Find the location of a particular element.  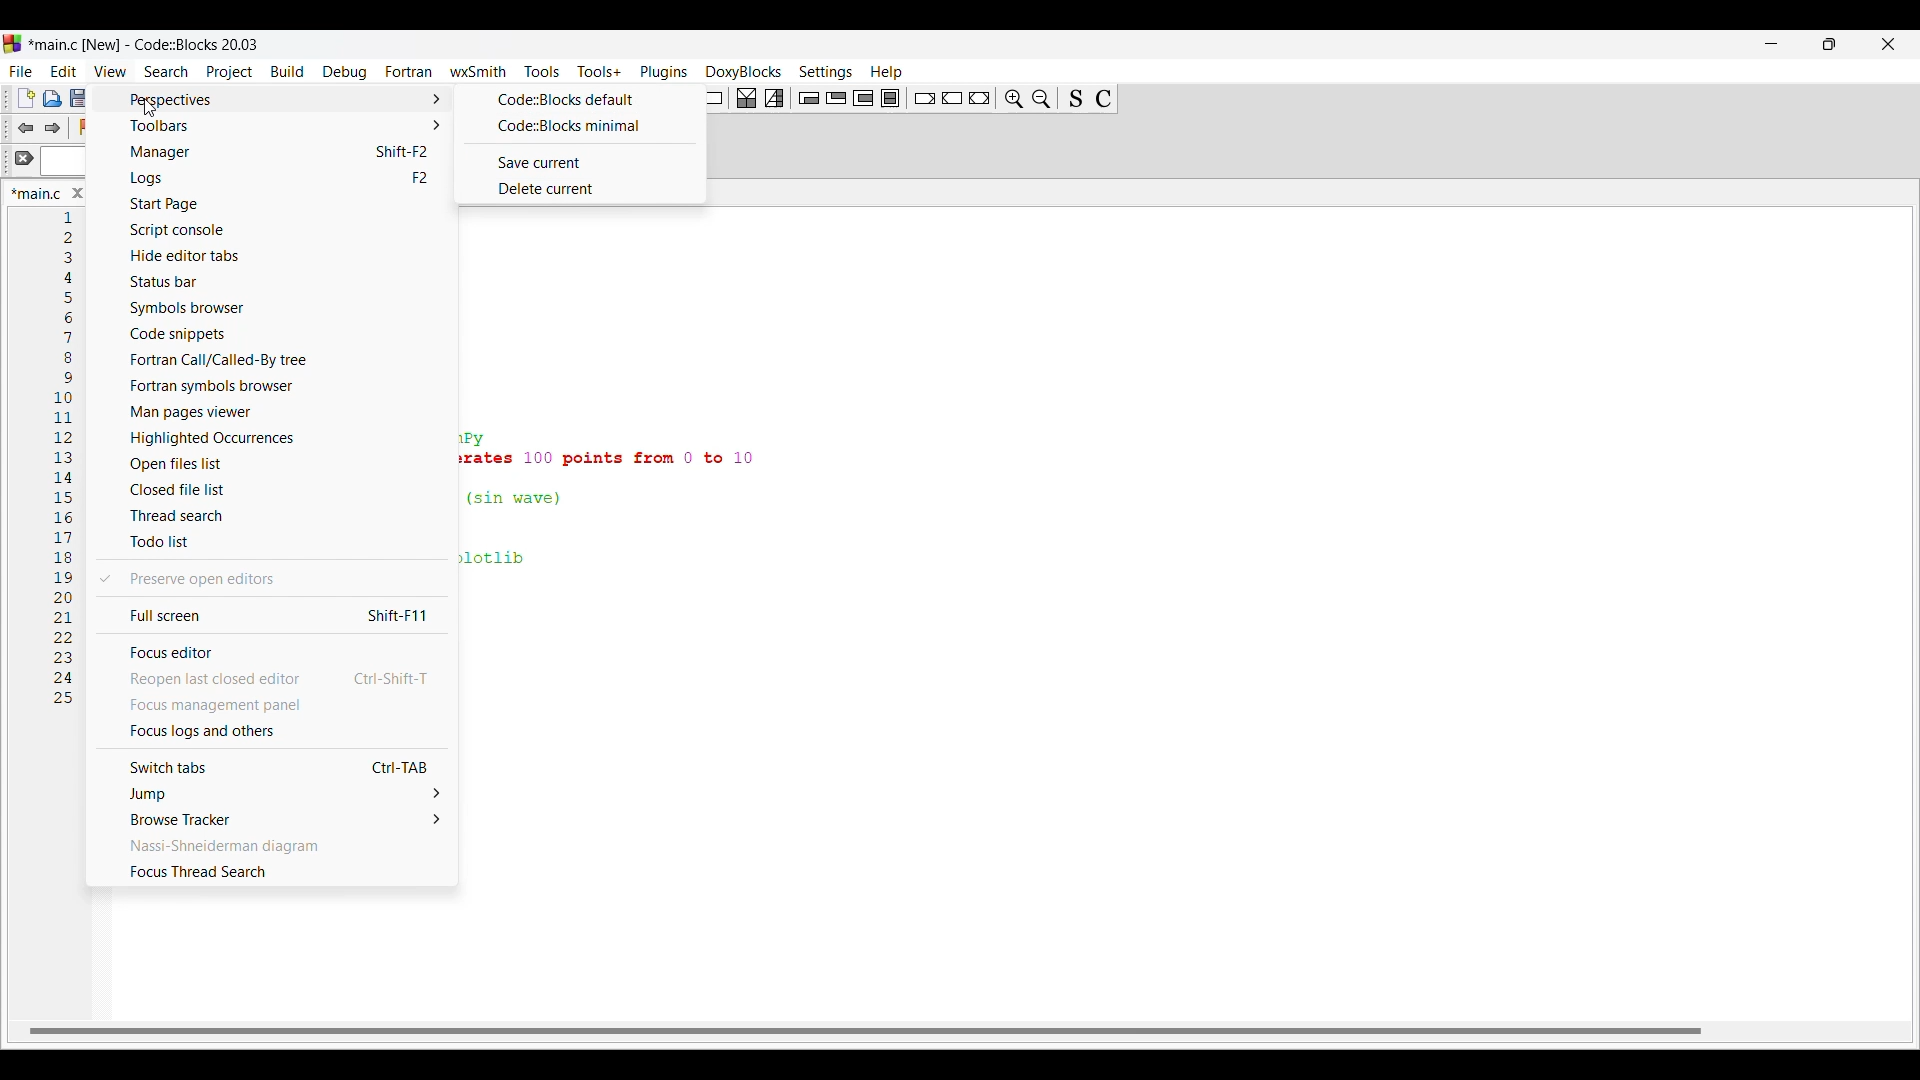

Tools+ menu is located at coordinates (600, 71).